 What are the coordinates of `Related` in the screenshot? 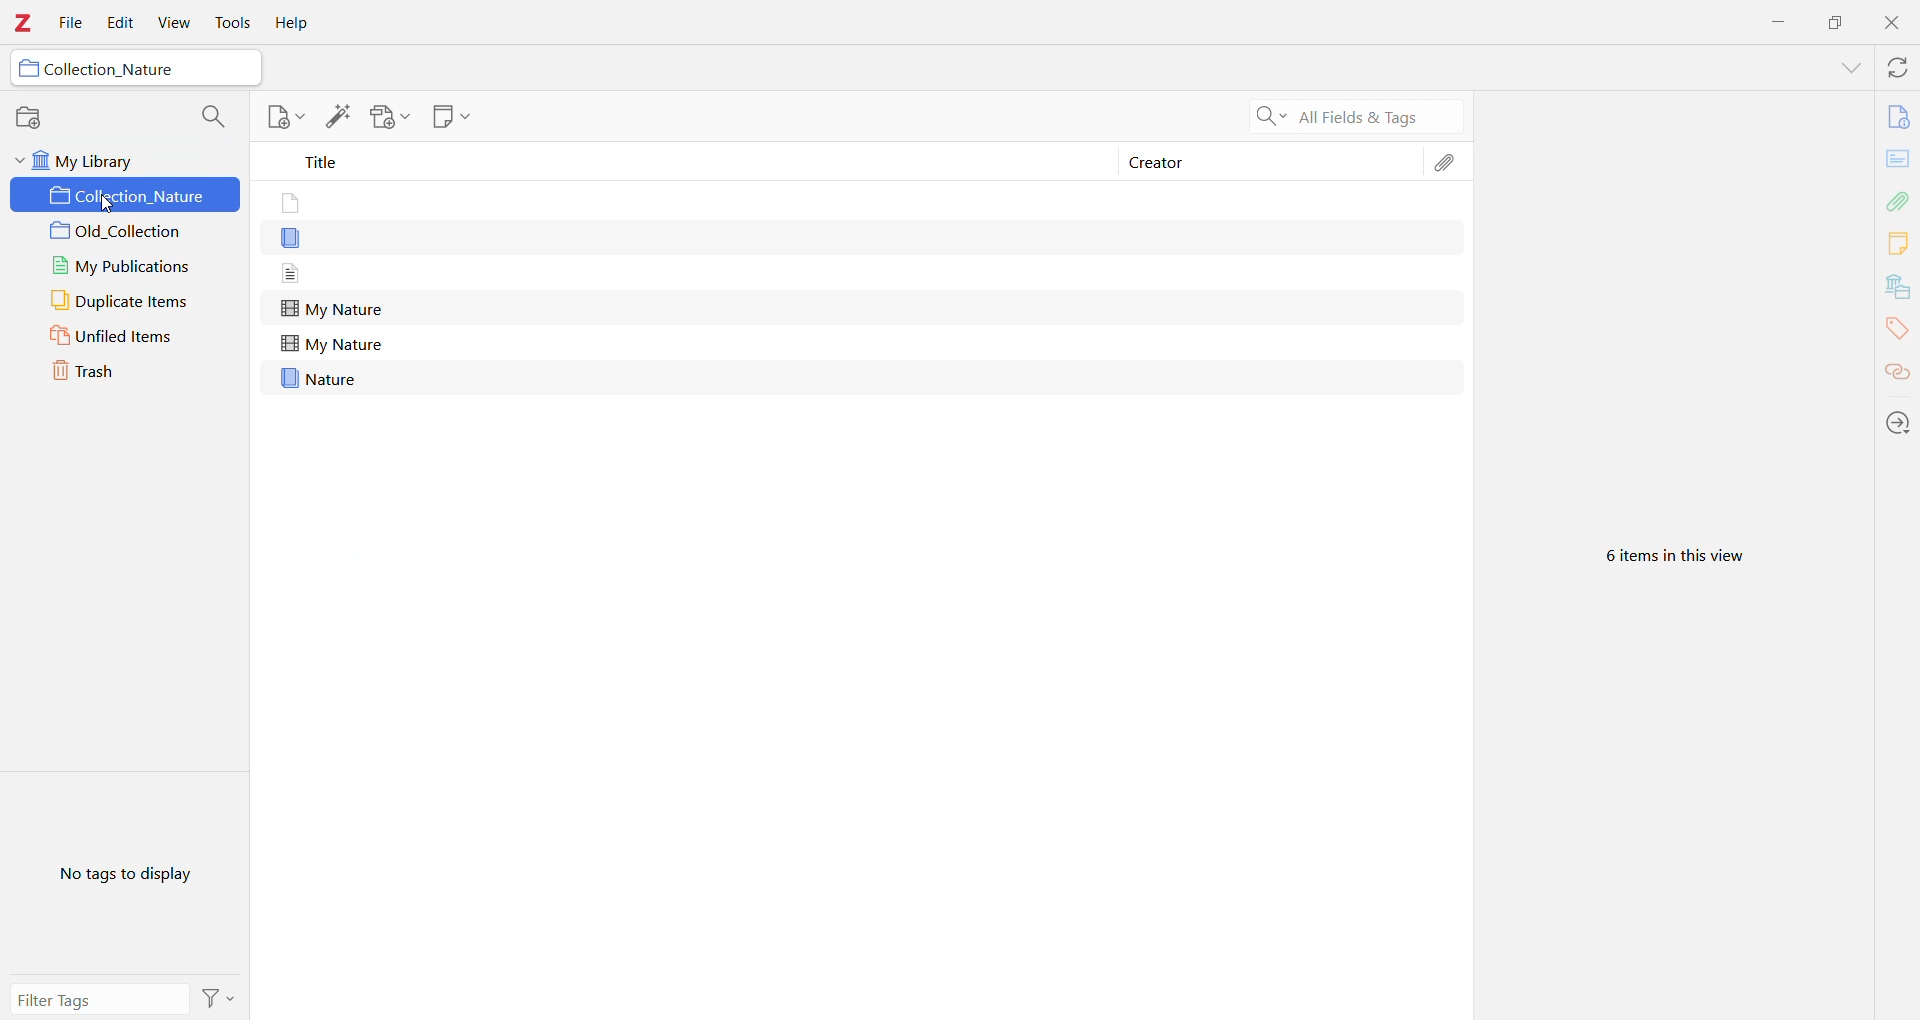 It's located at (1898, 374).